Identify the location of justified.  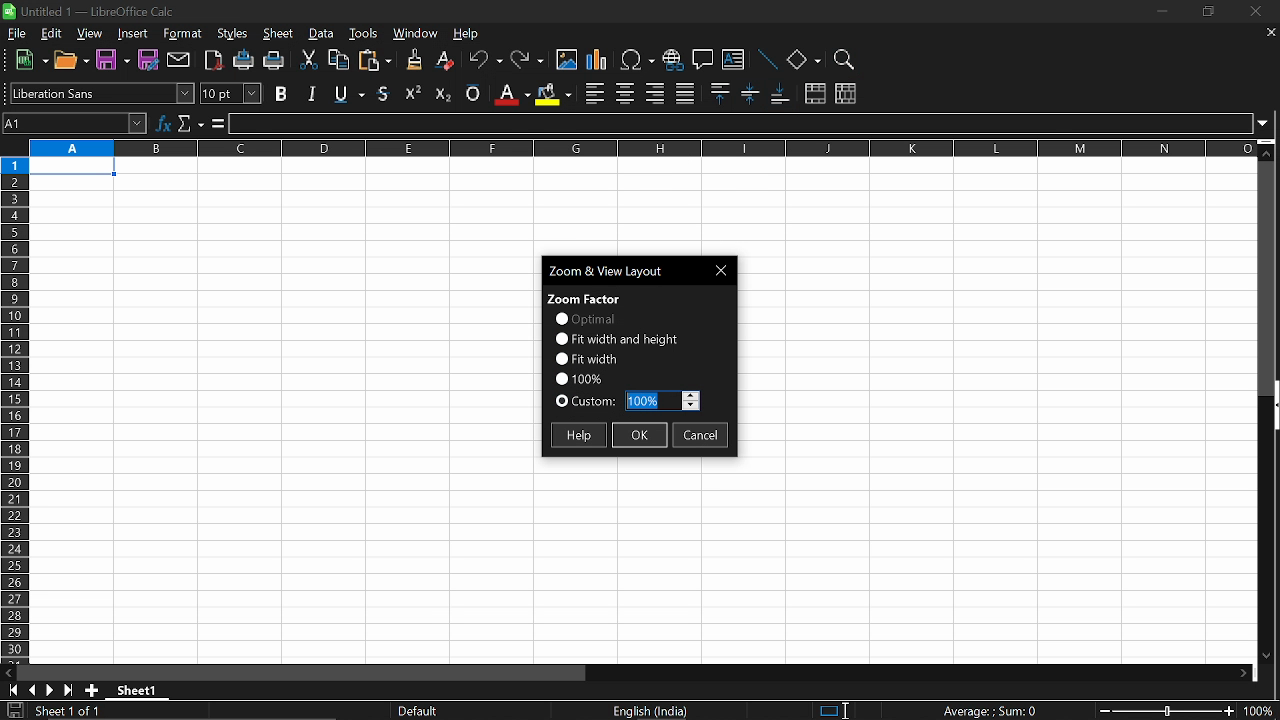
(686, 94).